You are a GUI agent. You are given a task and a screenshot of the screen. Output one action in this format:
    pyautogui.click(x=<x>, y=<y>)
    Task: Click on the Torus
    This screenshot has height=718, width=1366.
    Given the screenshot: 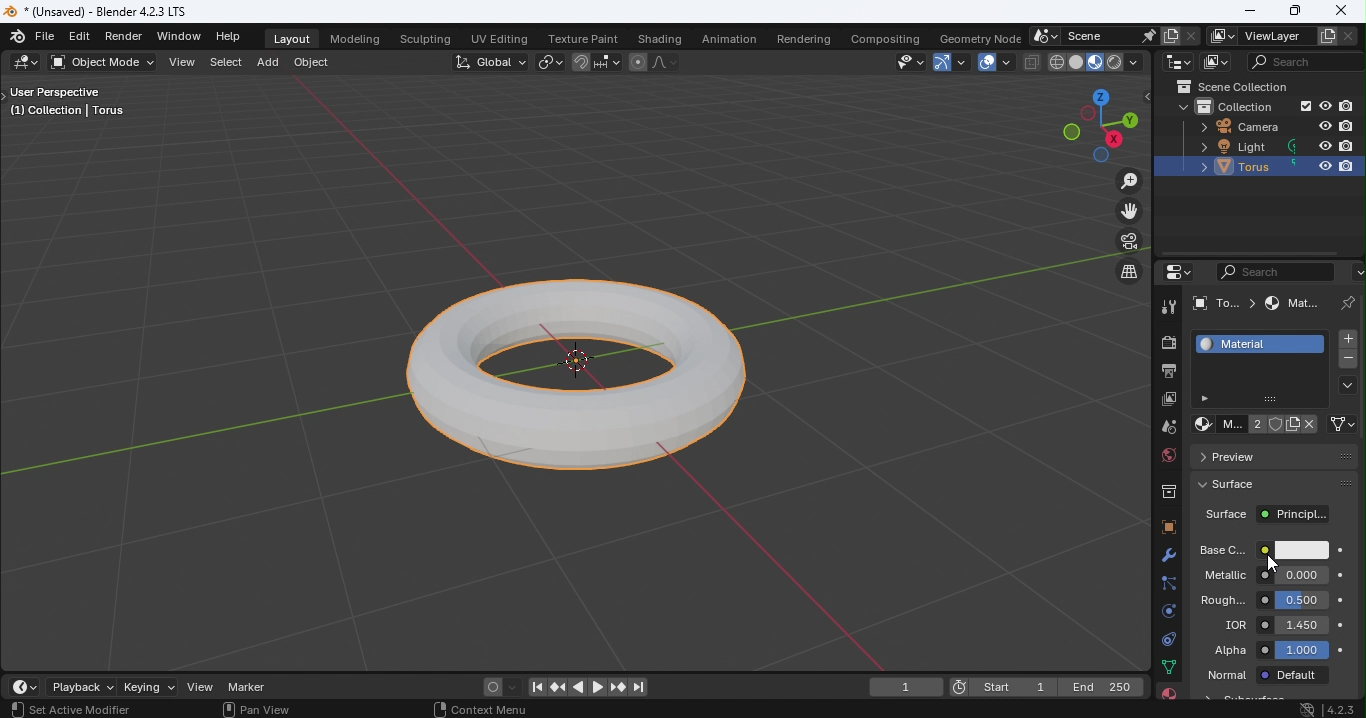 What is the action you would take?
    pyautogui.click(x=594, y=365)
    